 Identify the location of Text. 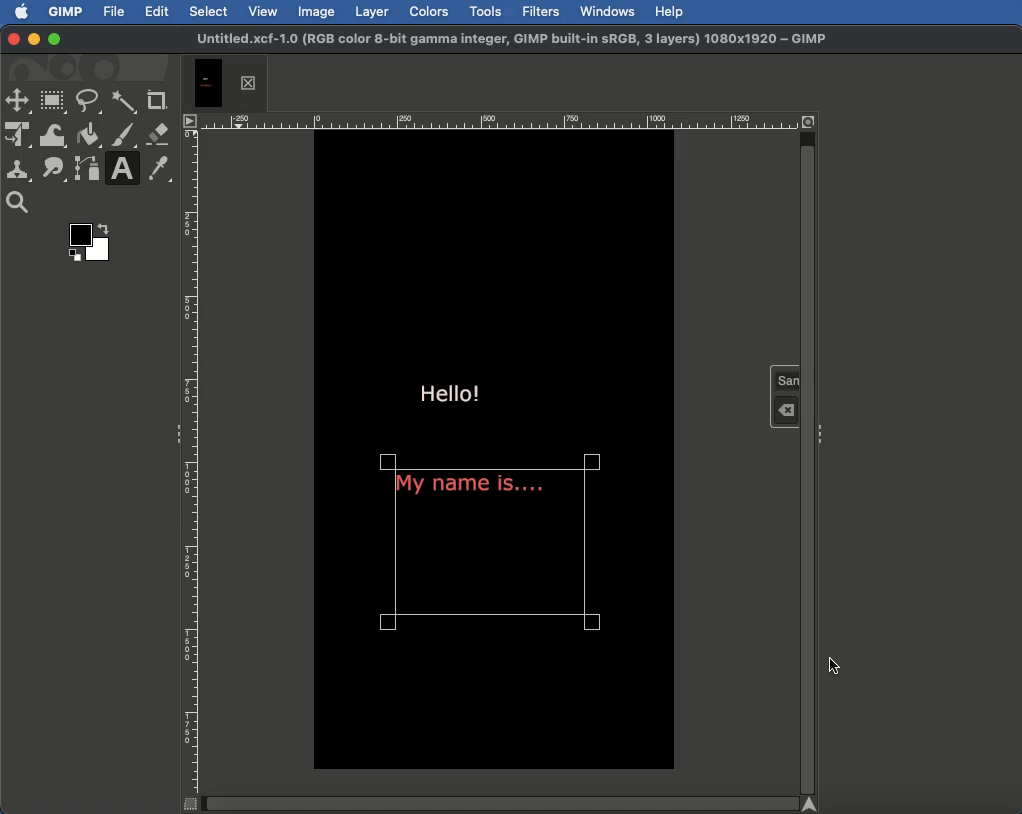
(121, 168).